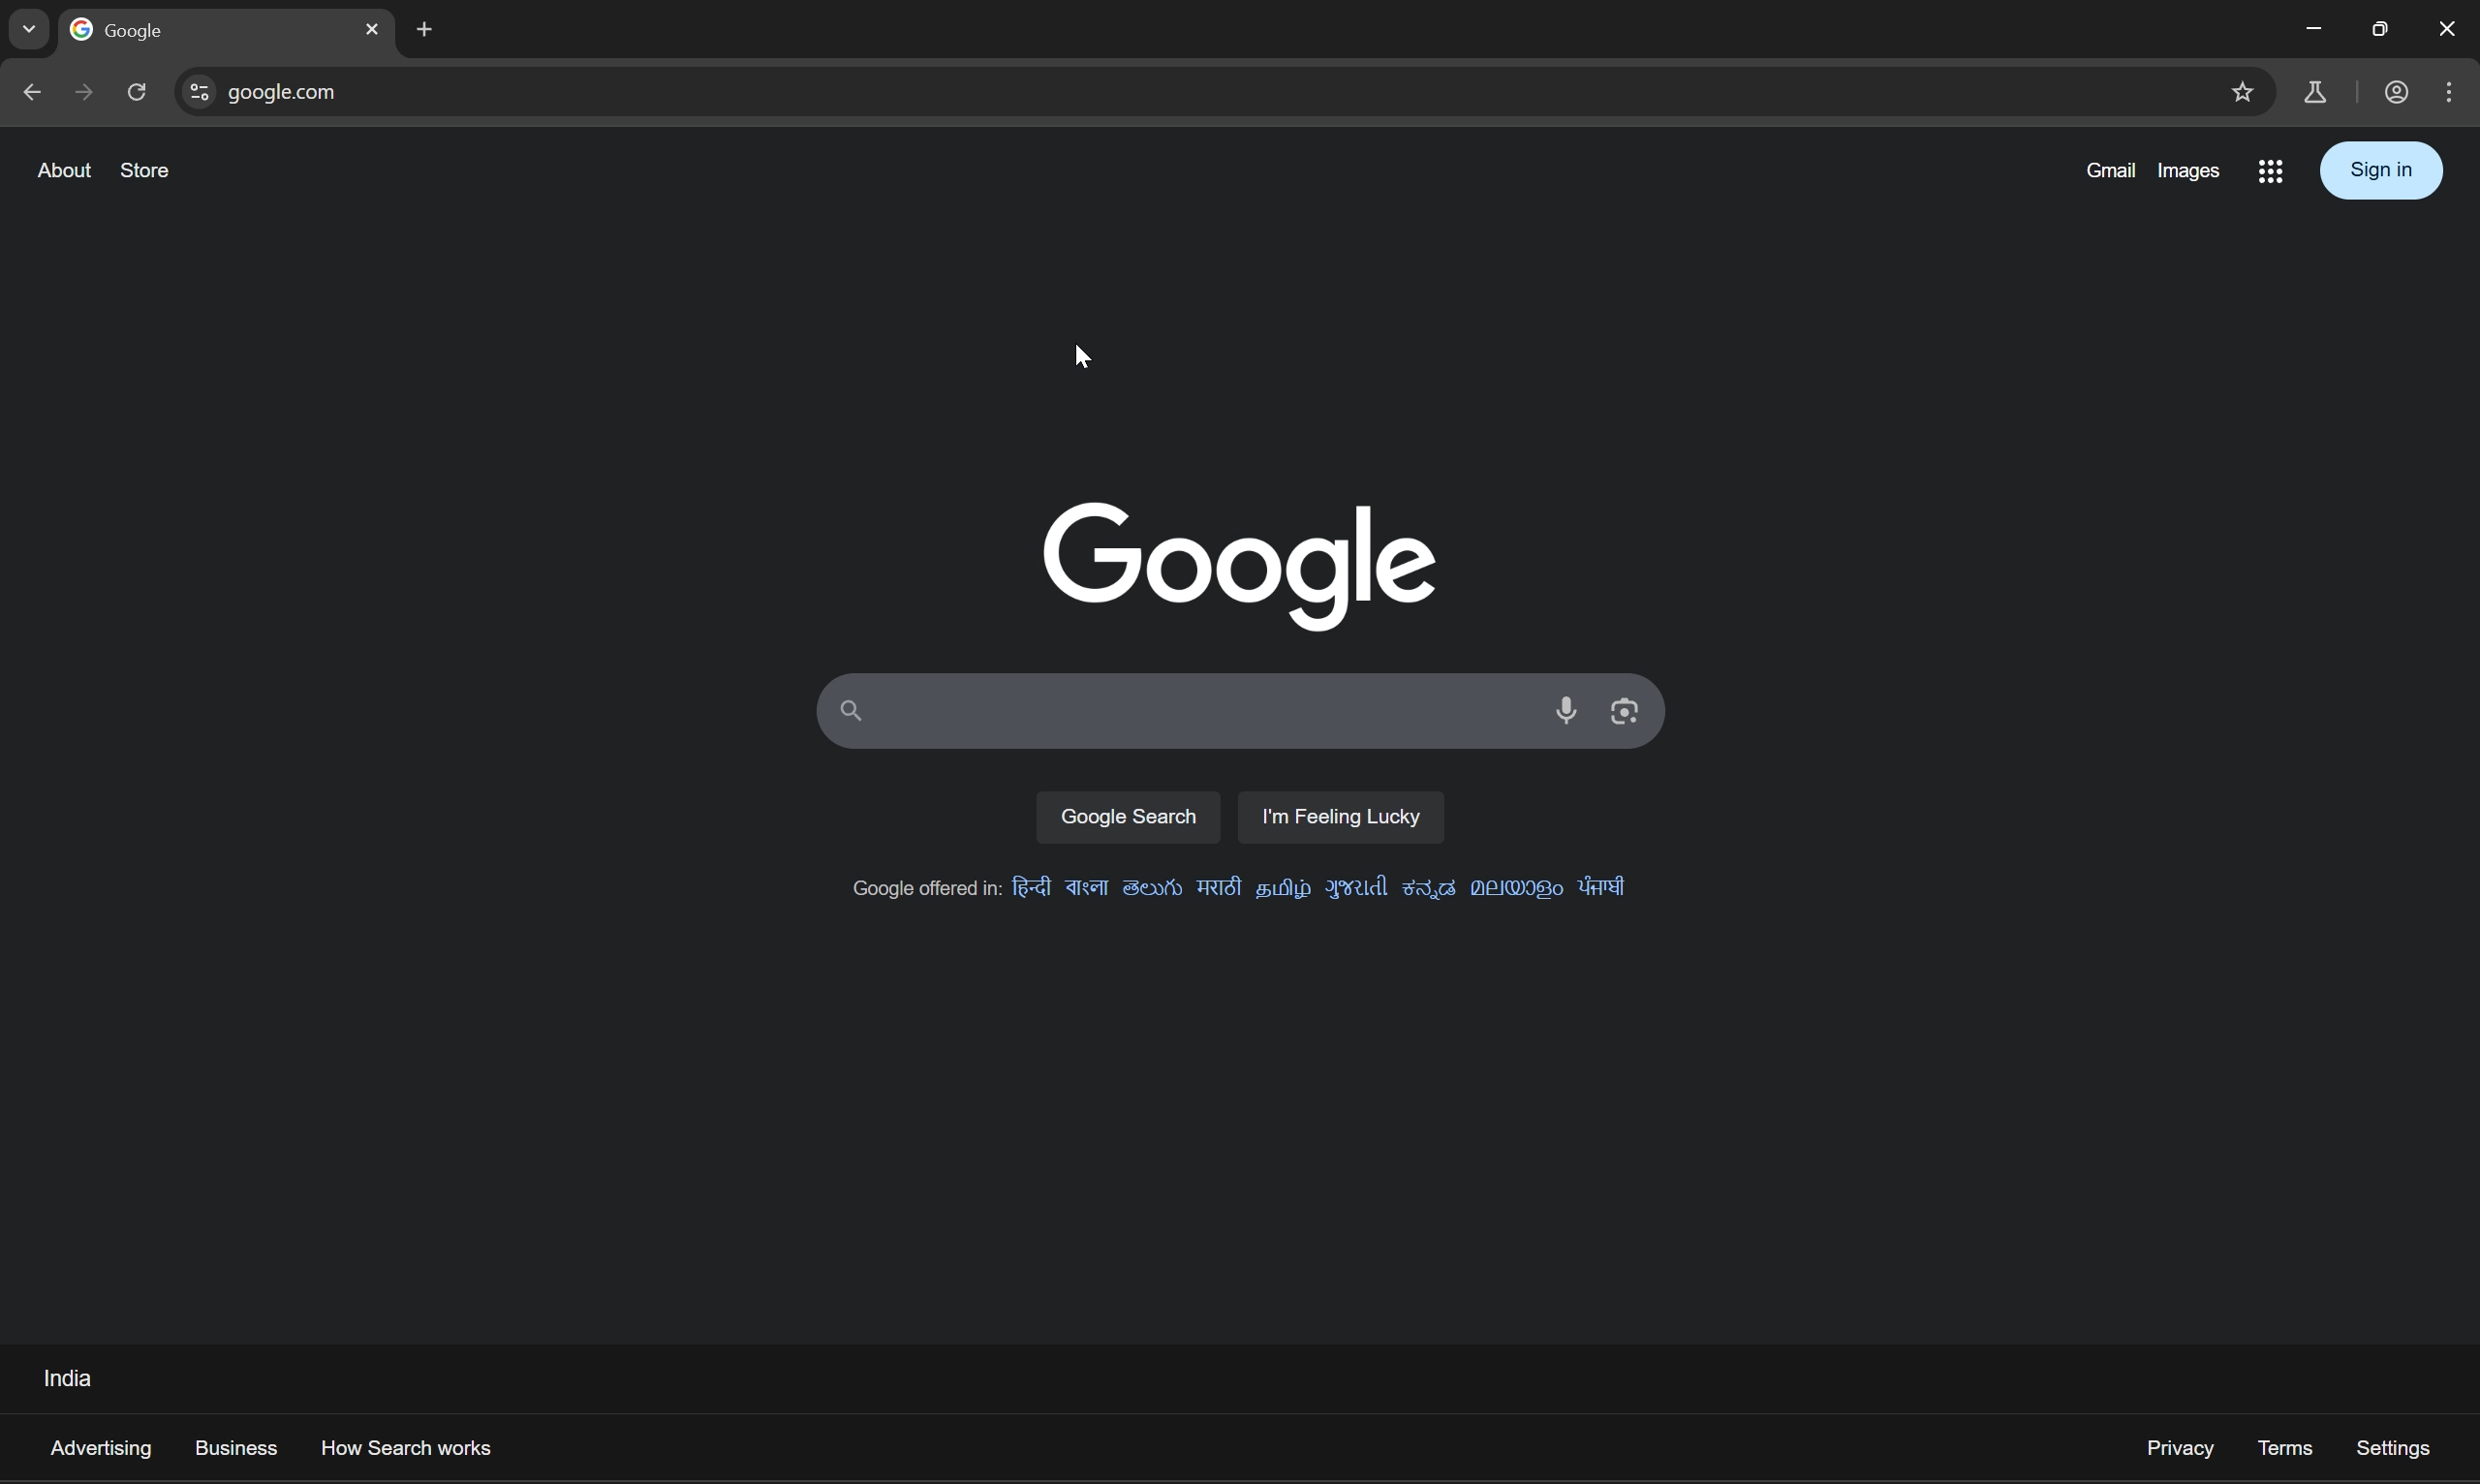 The image size is (2480, 1484). What do you see at coordinates (2274, 171) in the screenshot?
I see `search labs` at bounding box center [2274, 171].